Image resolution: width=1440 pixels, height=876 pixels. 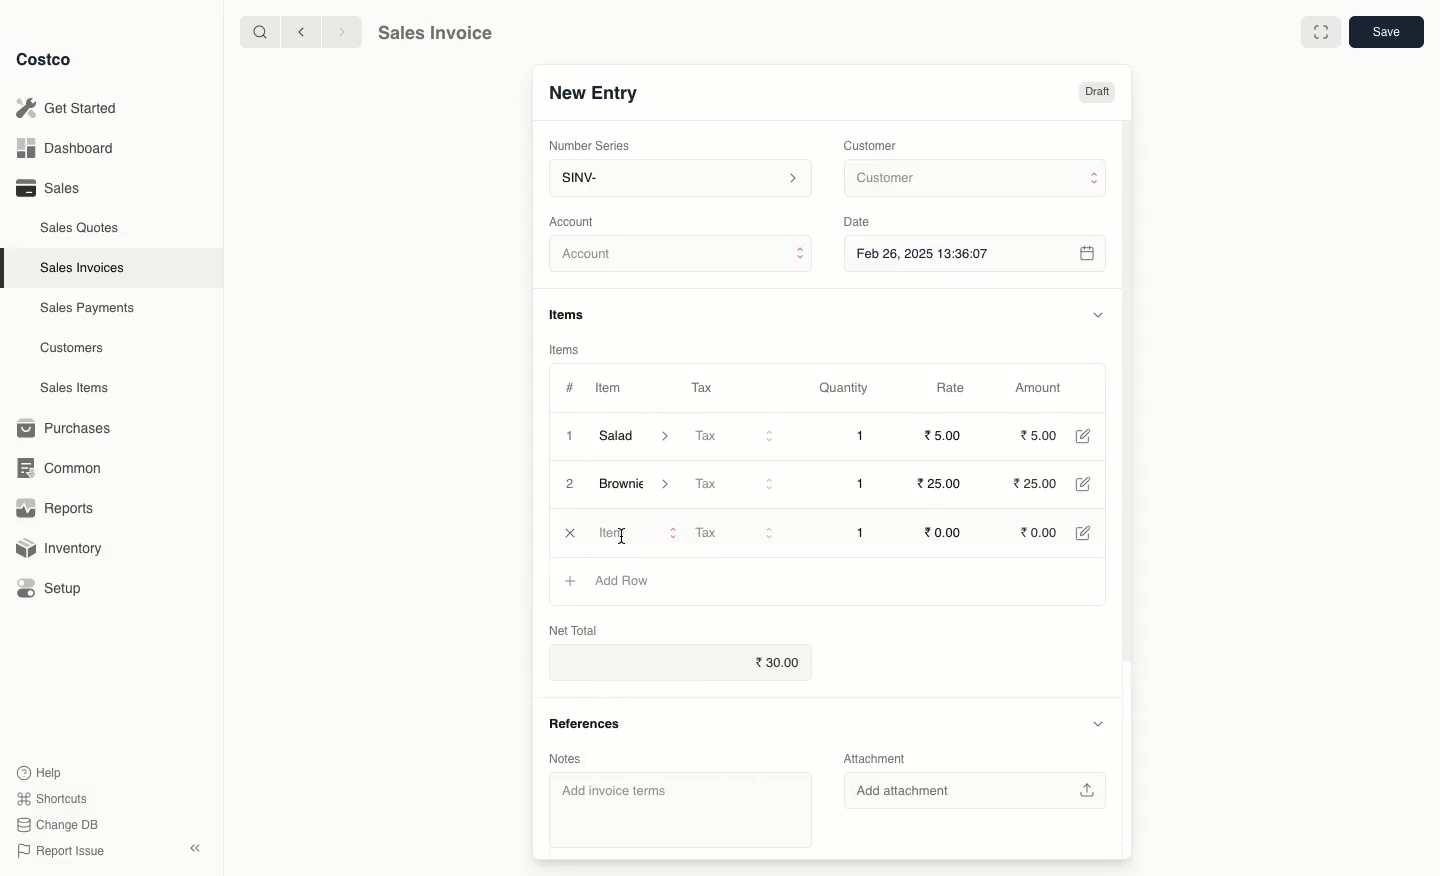 What do you see at coordinates (82, 227) in the screenshot?
I see `Sales Quotes` at bounding box center [82, 227].